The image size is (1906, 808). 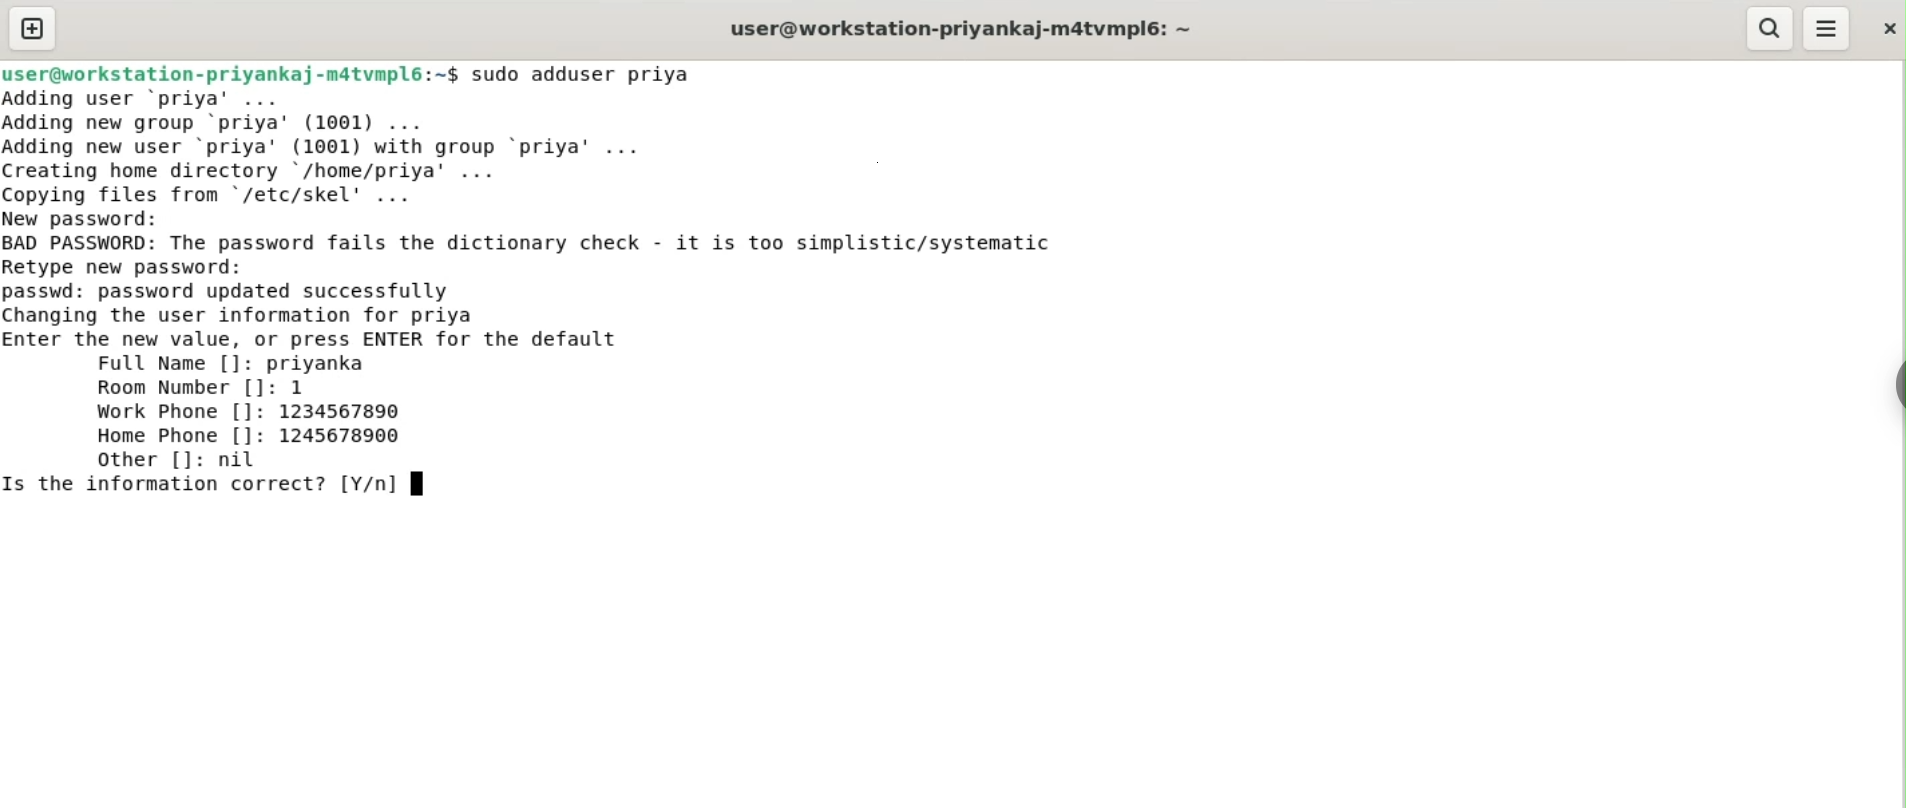 What do you see at coordinates (595, 74) in the screenshot?
I see `sudo adduser priya` at bounding box center [595, 74].